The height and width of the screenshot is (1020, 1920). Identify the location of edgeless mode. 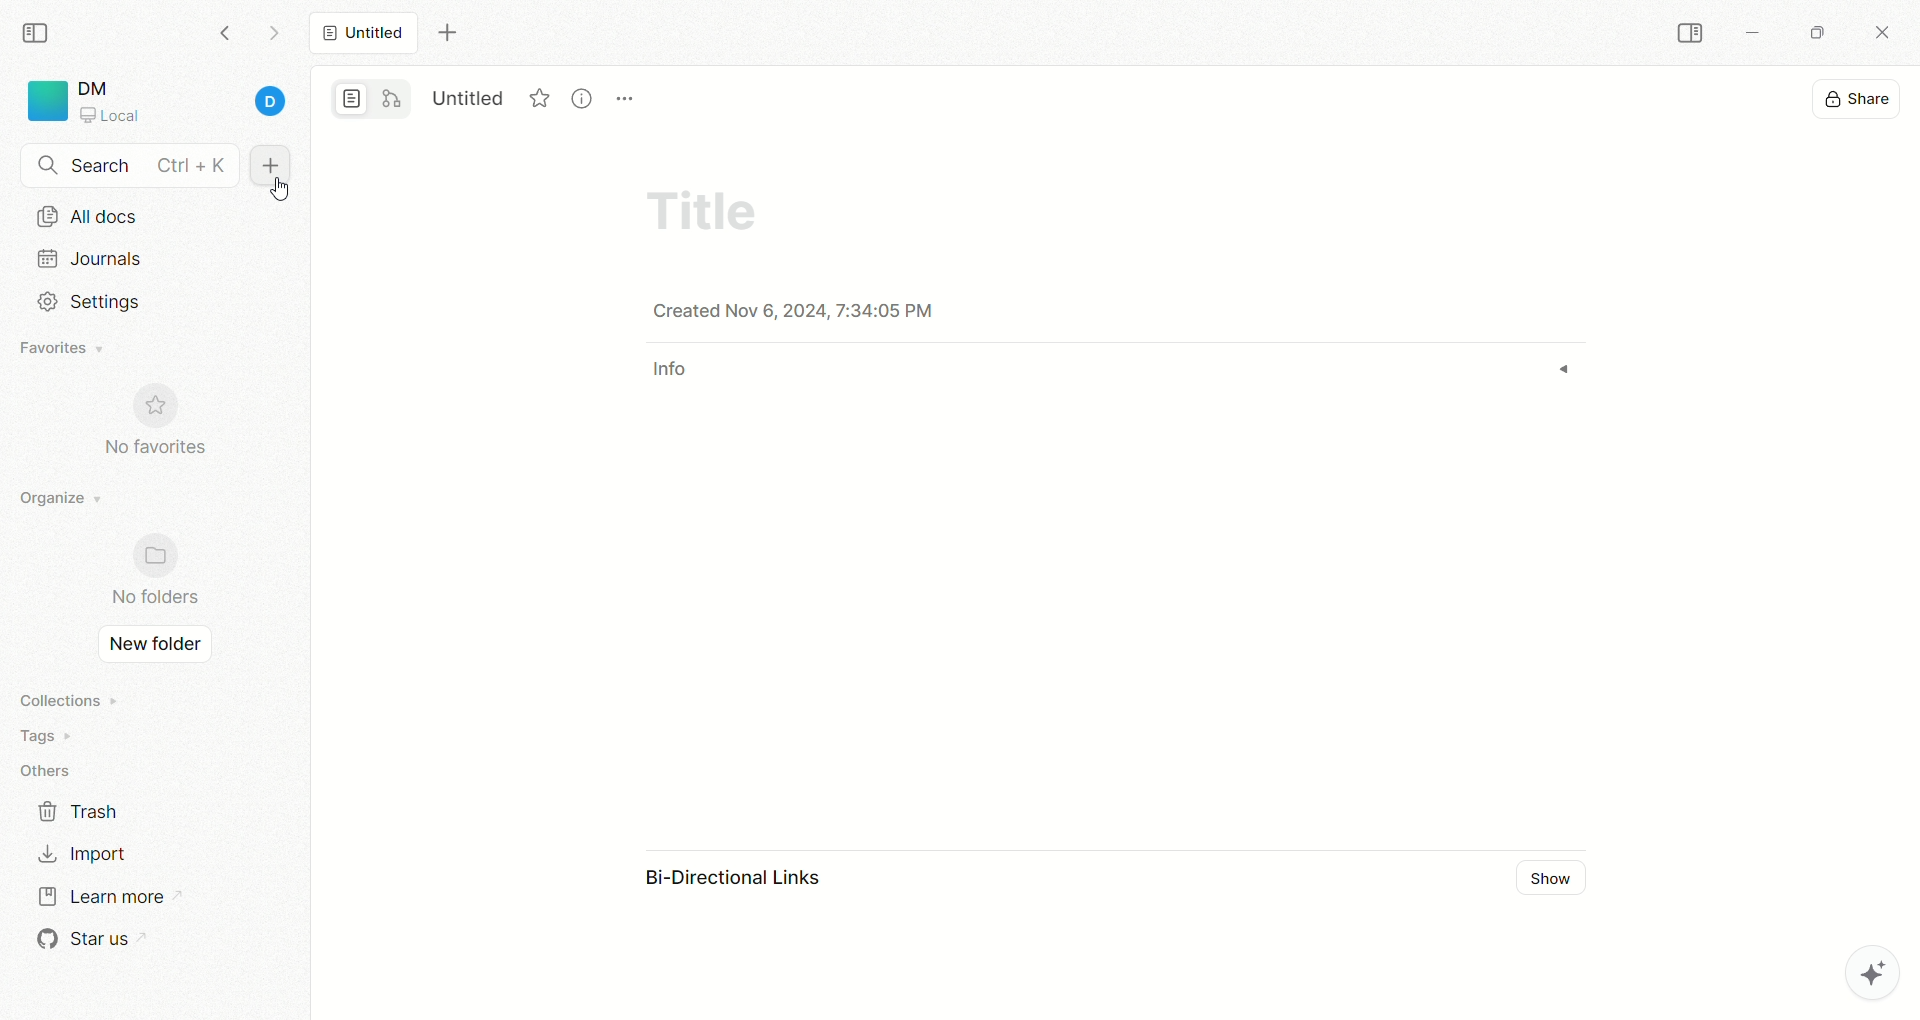
(392, 98).